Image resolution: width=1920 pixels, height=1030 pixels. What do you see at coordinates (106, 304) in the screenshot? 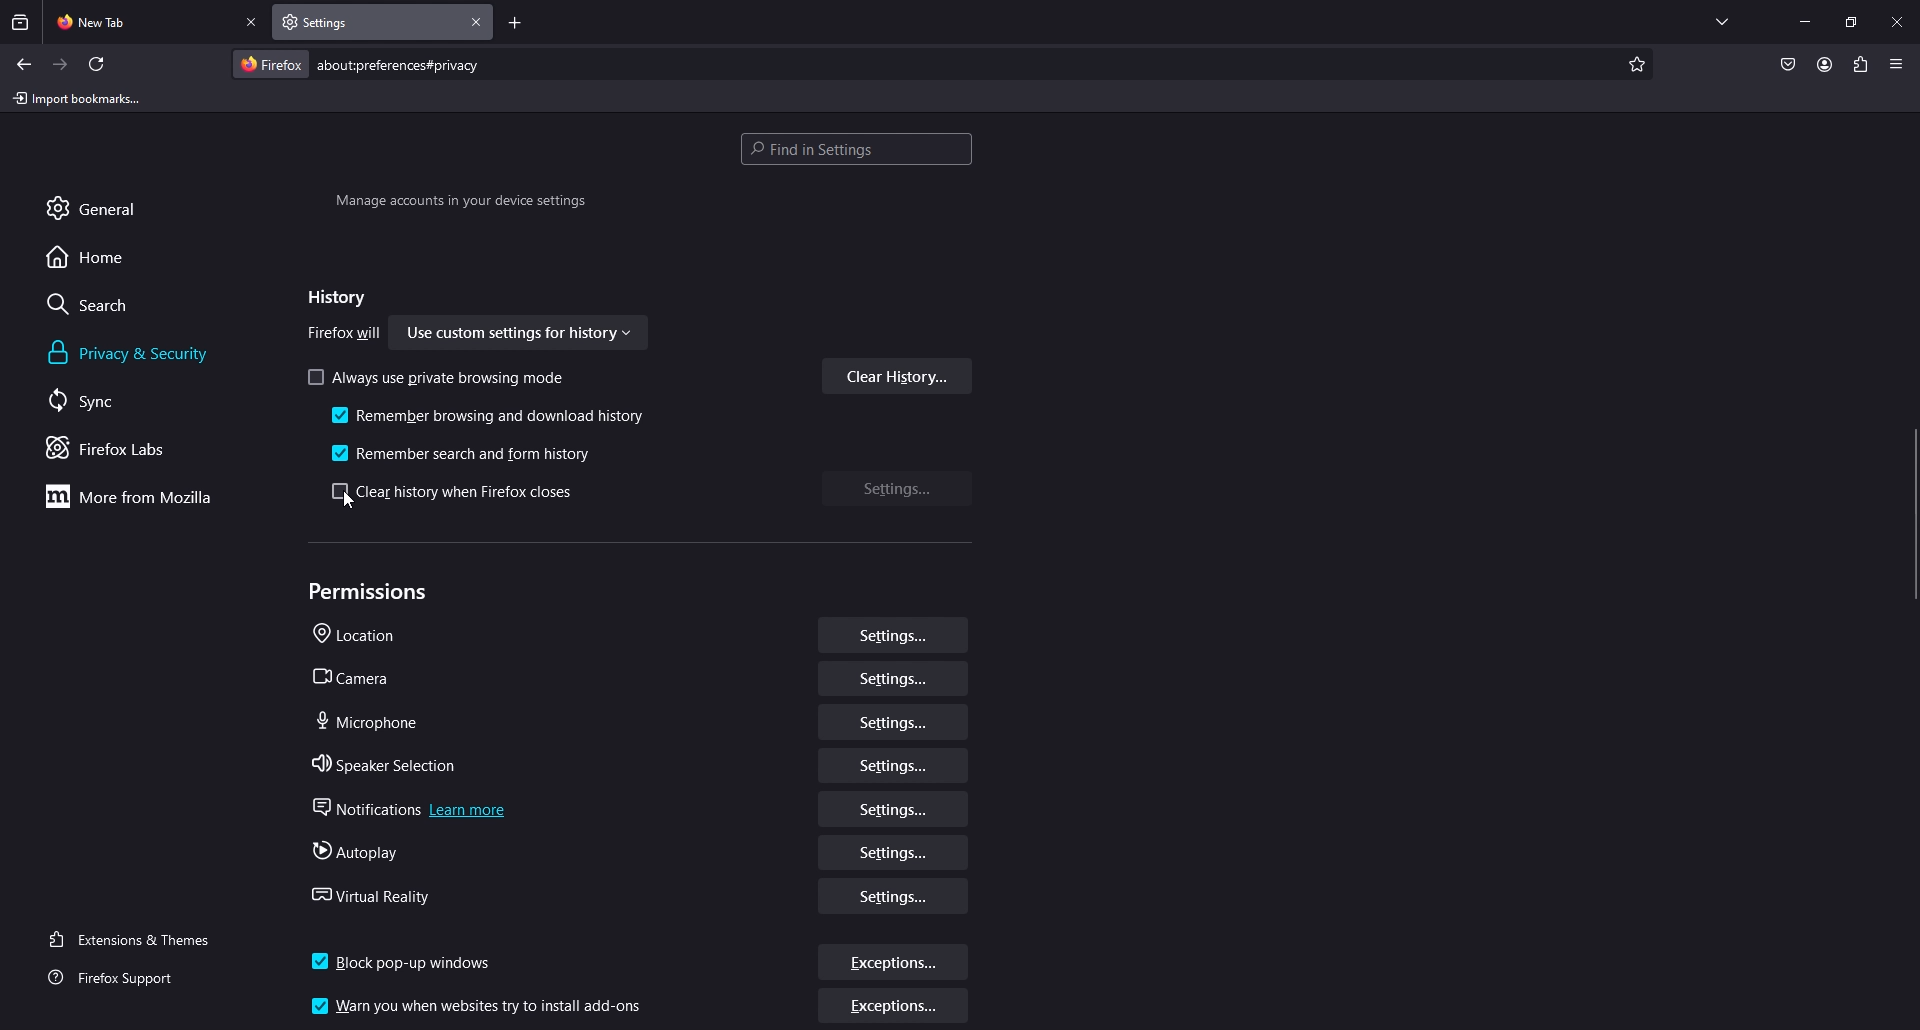
I see `search` at bounding box center [106, 304].